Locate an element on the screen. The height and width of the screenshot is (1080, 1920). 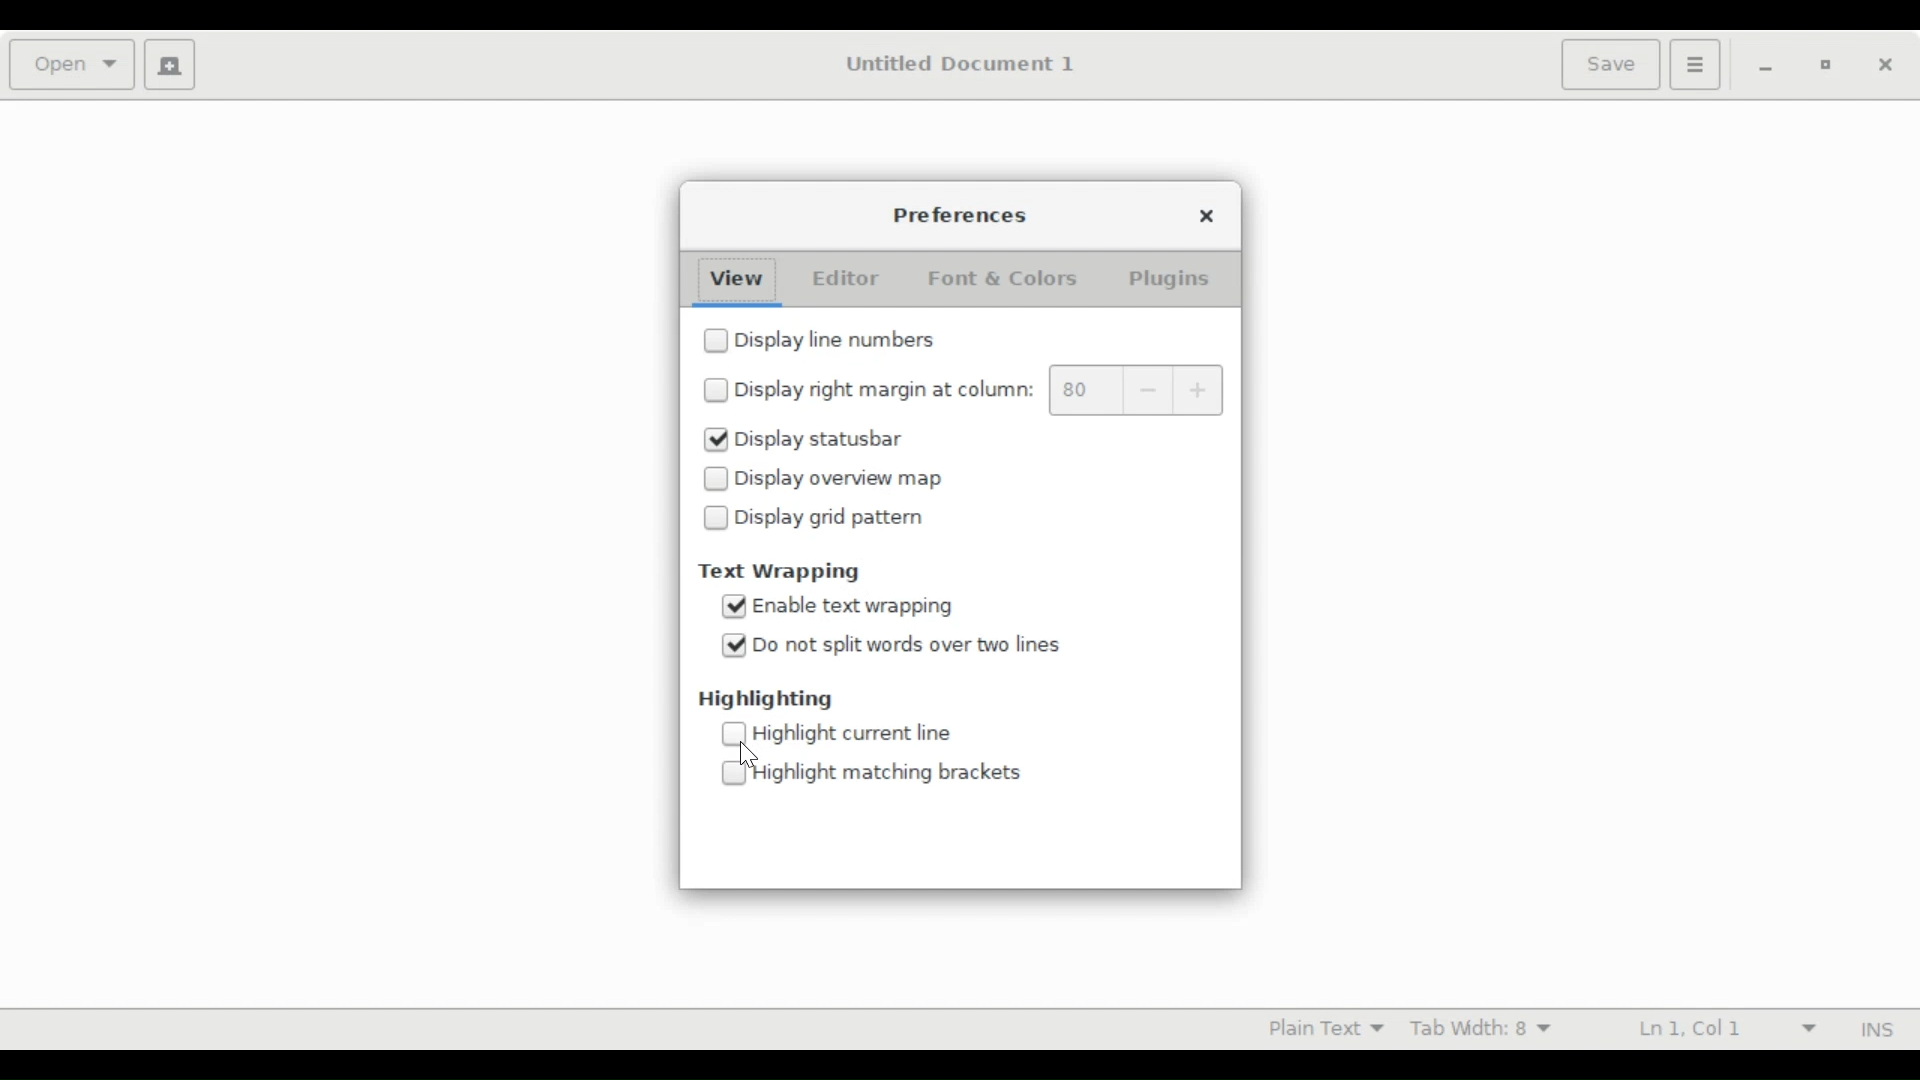
increase is located at coordinates (1197, 391).